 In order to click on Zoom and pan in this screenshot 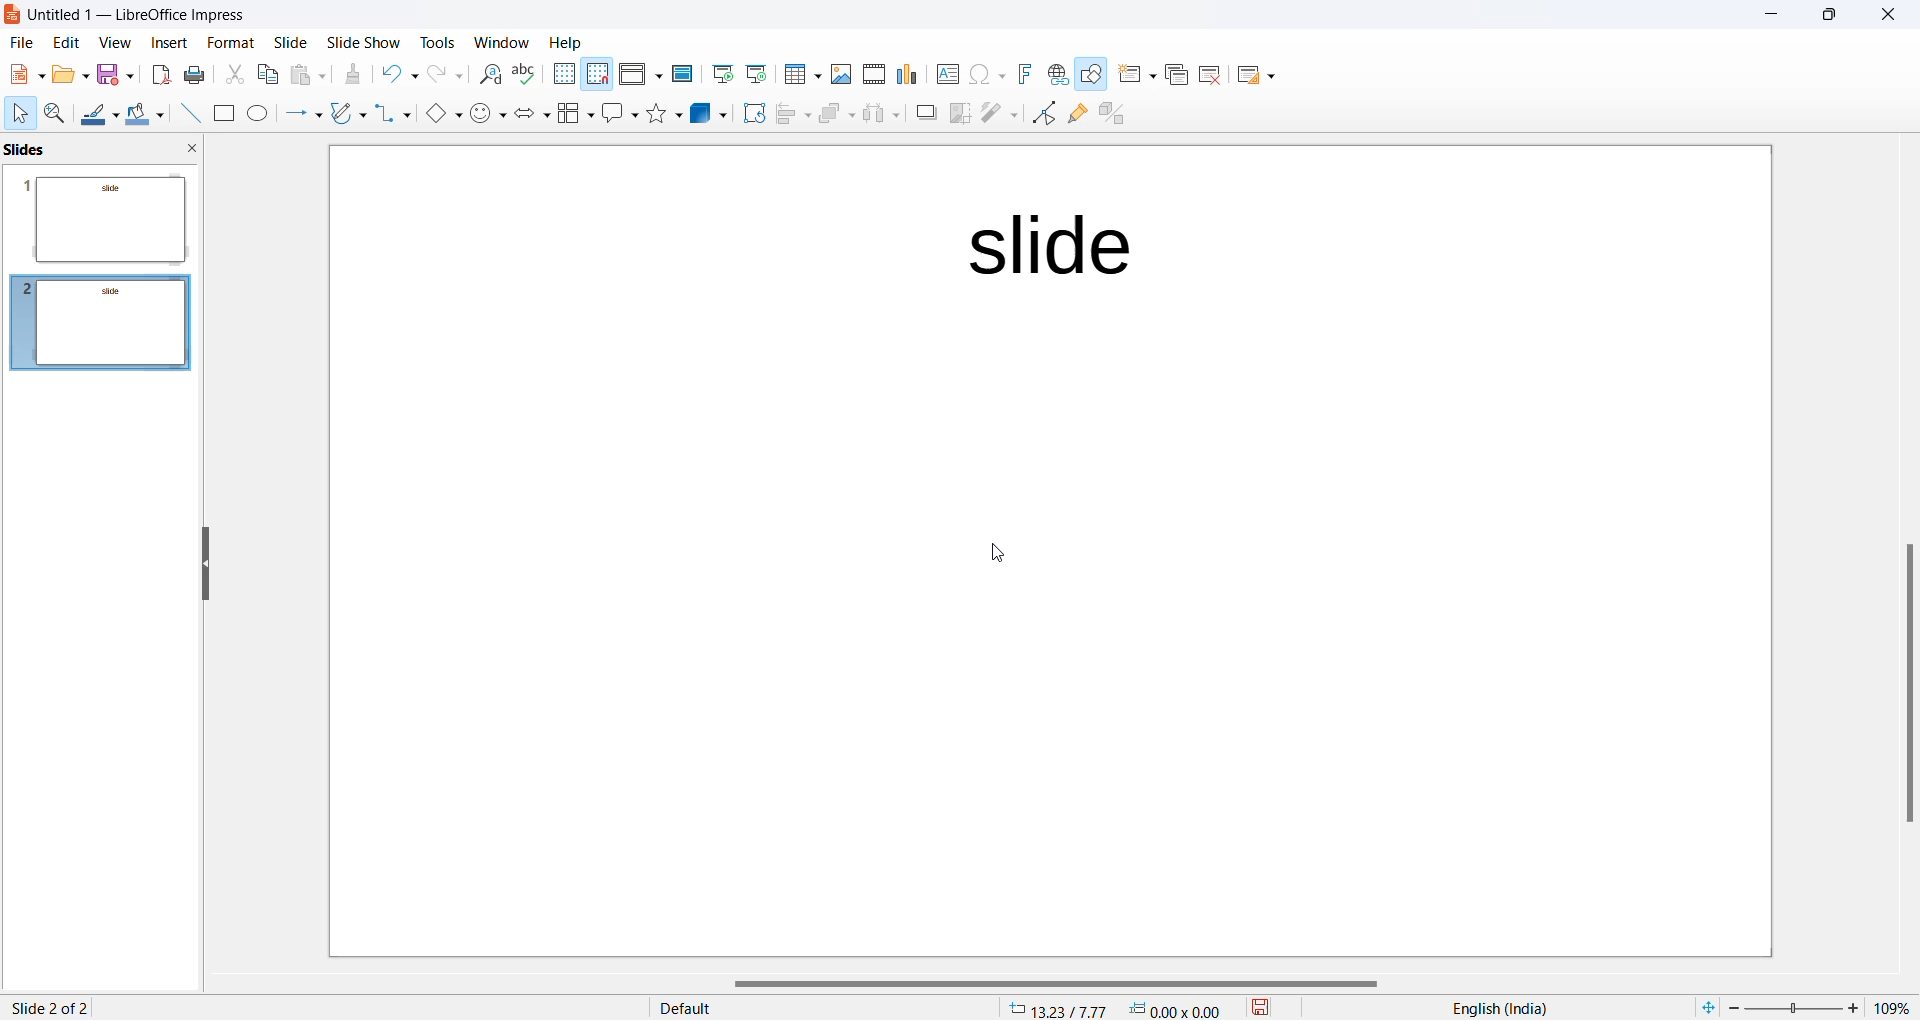, I will do `click(52, 112)`.